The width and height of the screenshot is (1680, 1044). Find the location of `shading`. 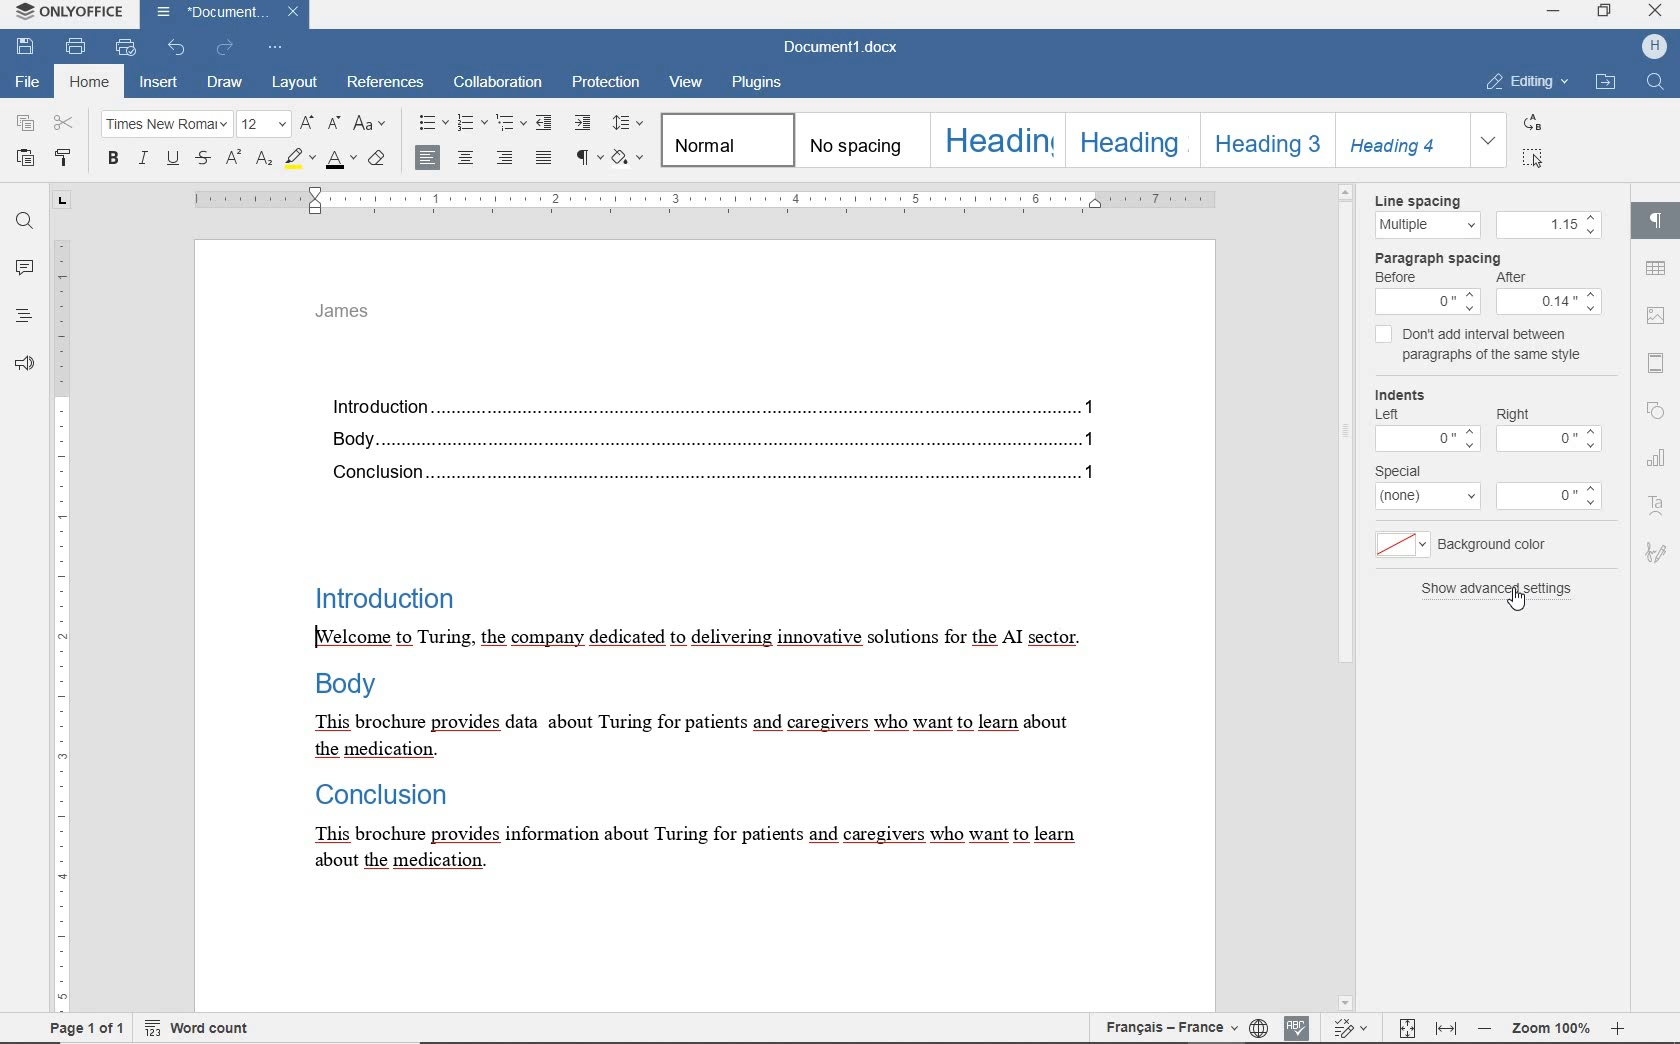

shading is located at coordinates (628, 157).